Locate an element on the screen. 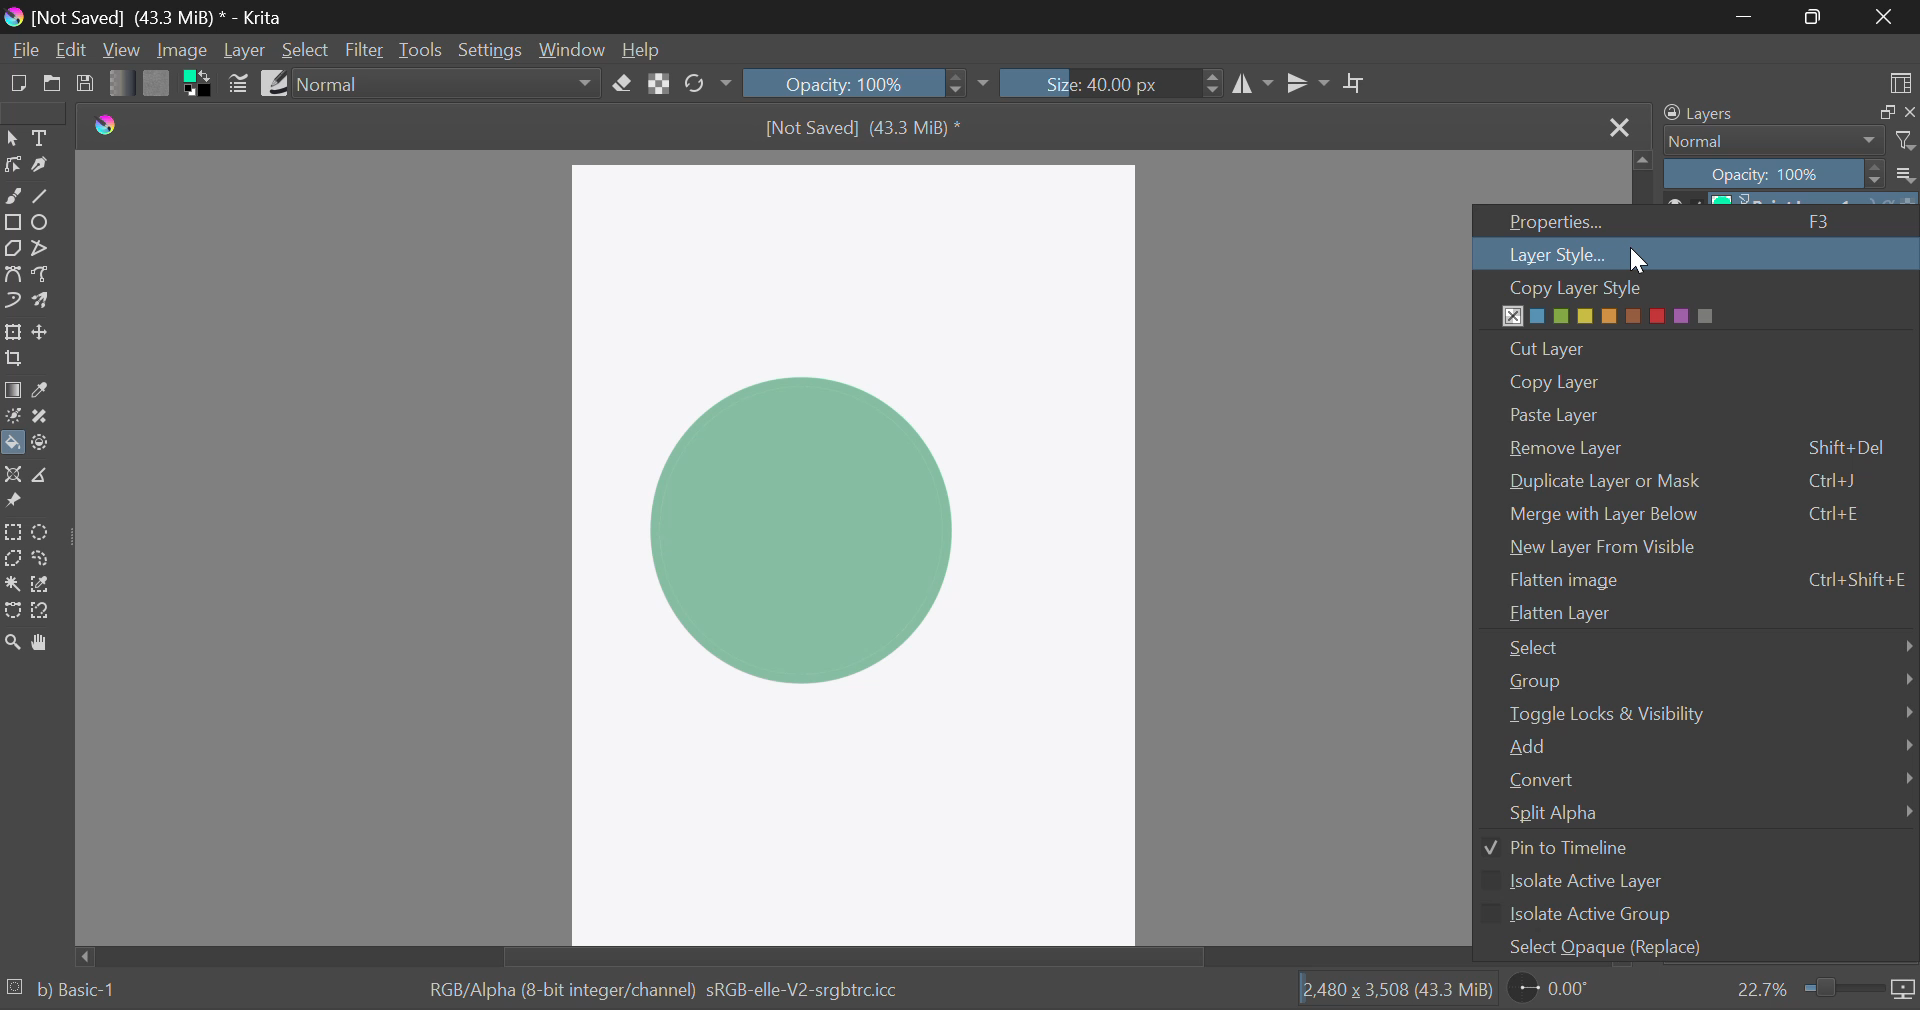 Image resolution: width=1920 pixels, height=1010 pixels. Flatten Image is located at coordinates (1699, 579).